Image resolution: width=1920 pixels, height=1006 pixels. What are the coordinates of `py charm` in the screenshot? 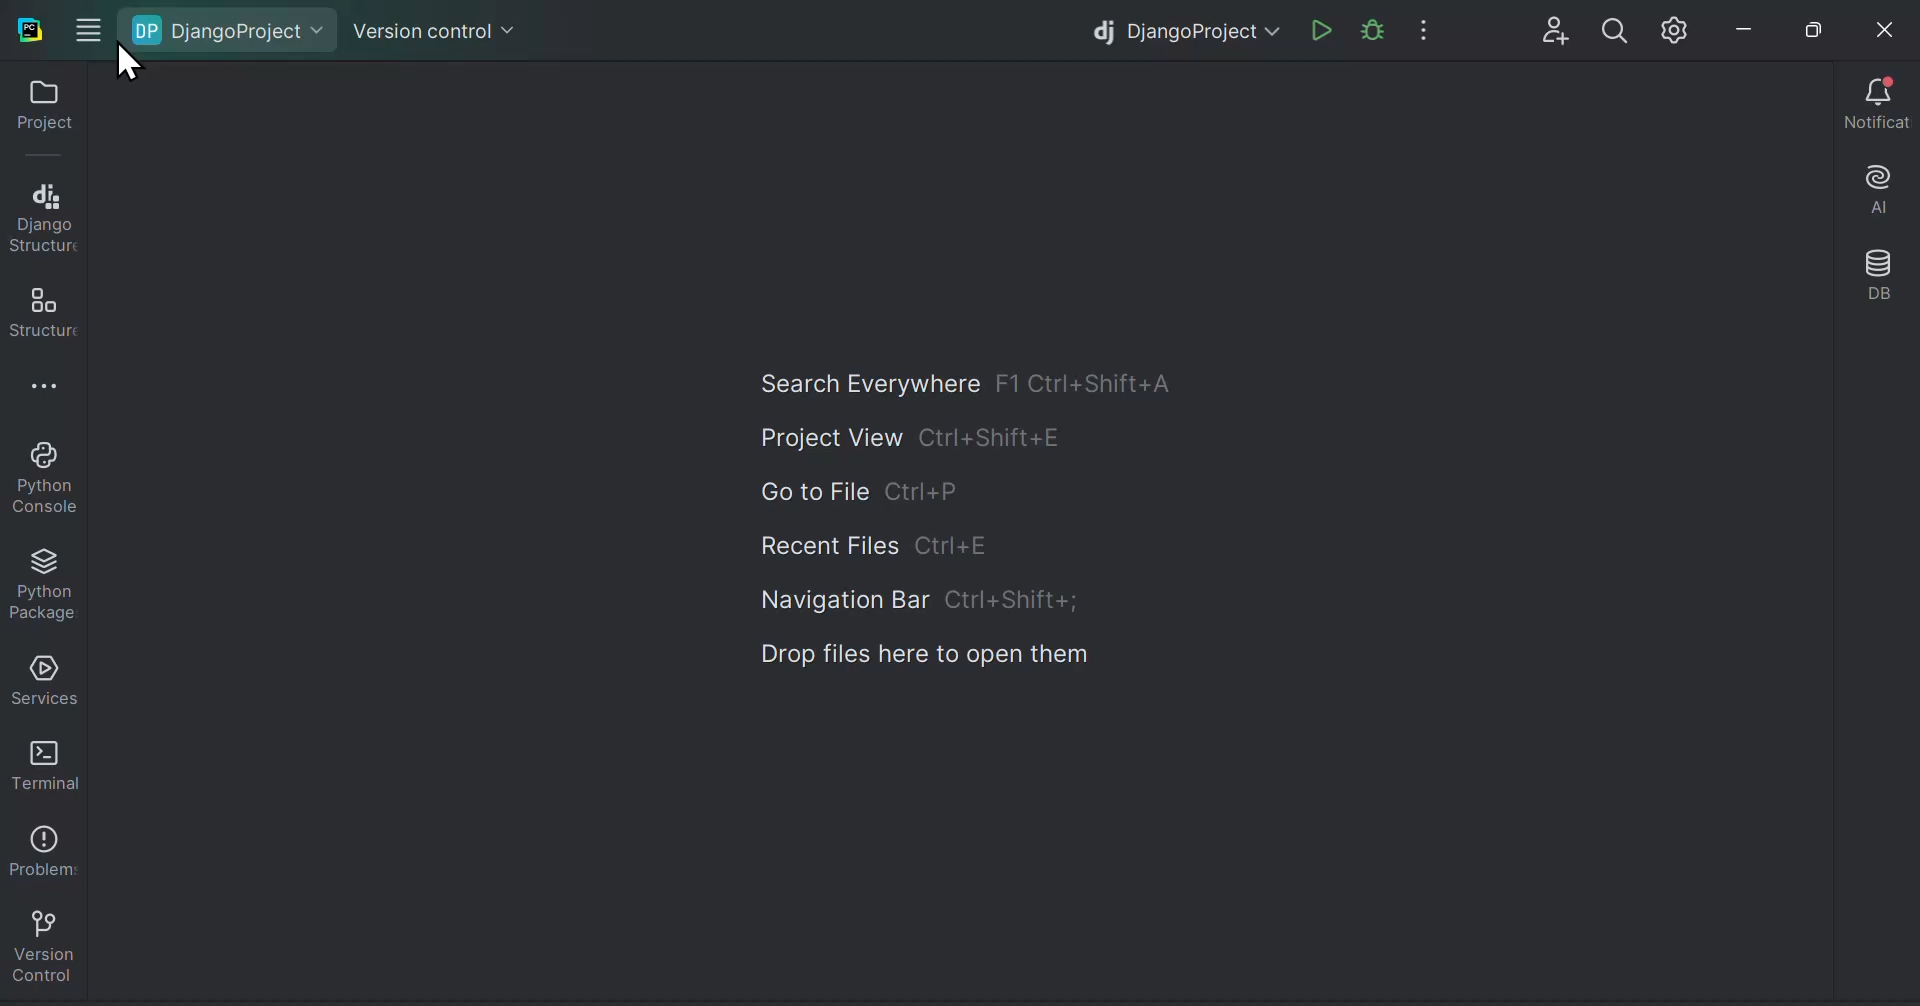 It's located at (32, 27).